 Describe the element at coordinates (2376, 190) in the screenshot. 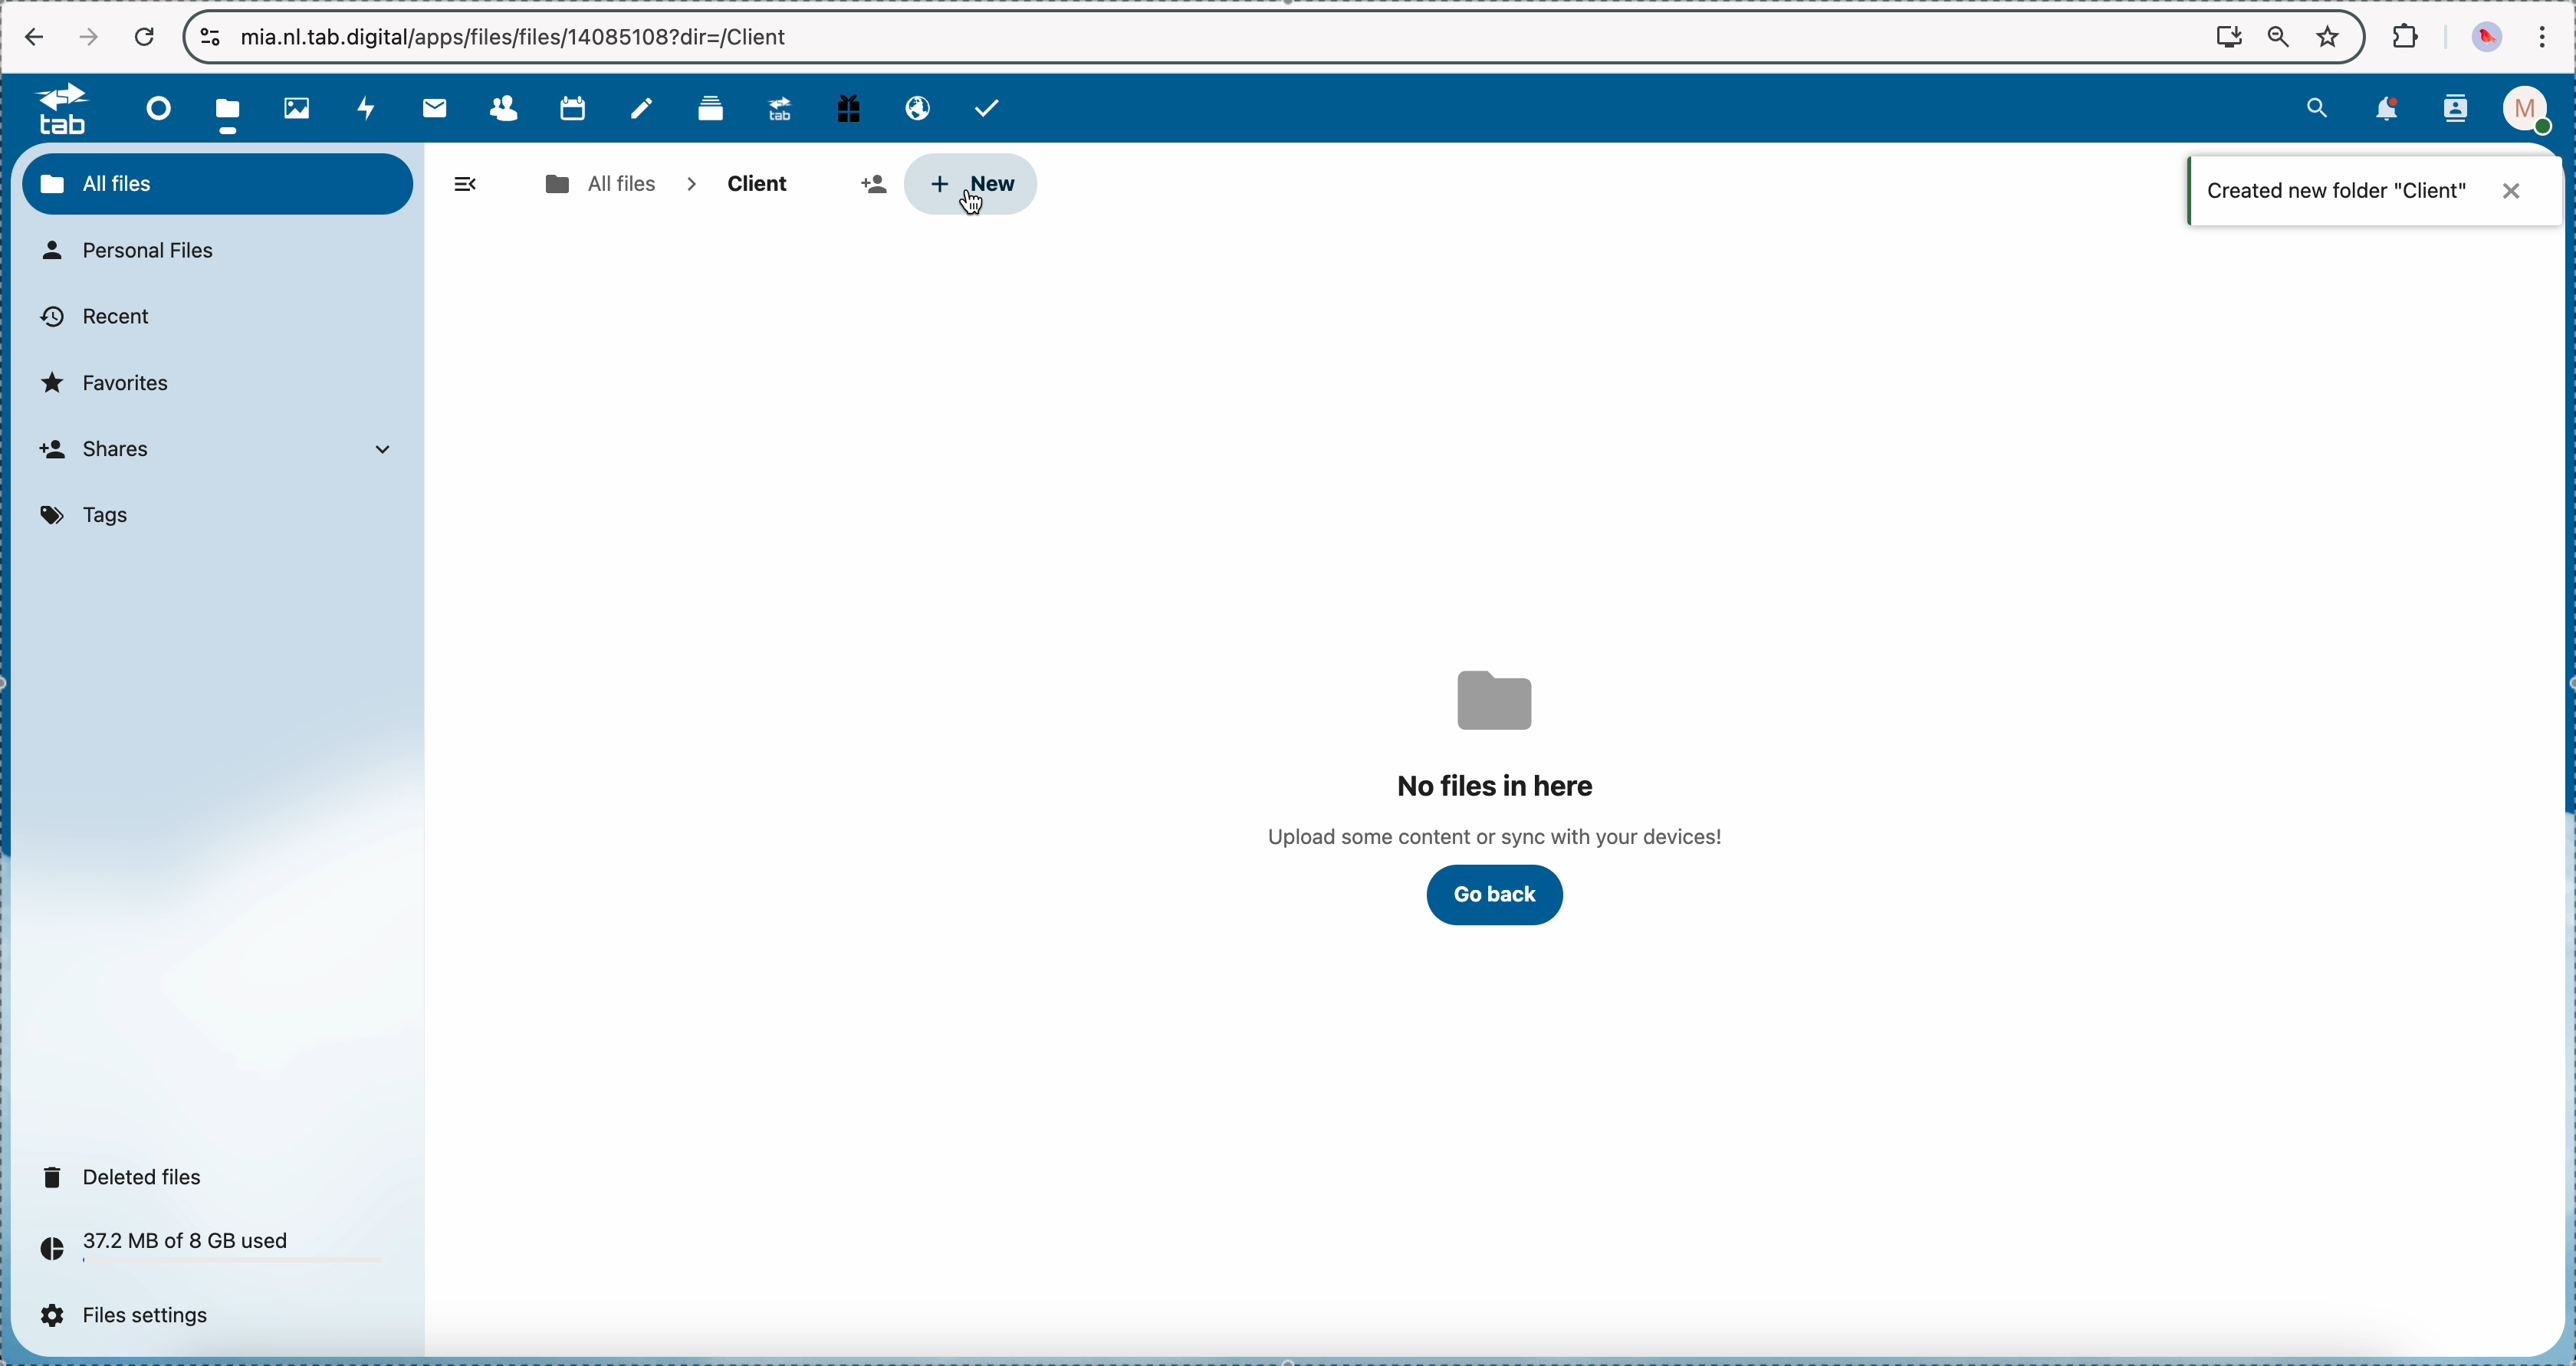

I see `notification` at that location.